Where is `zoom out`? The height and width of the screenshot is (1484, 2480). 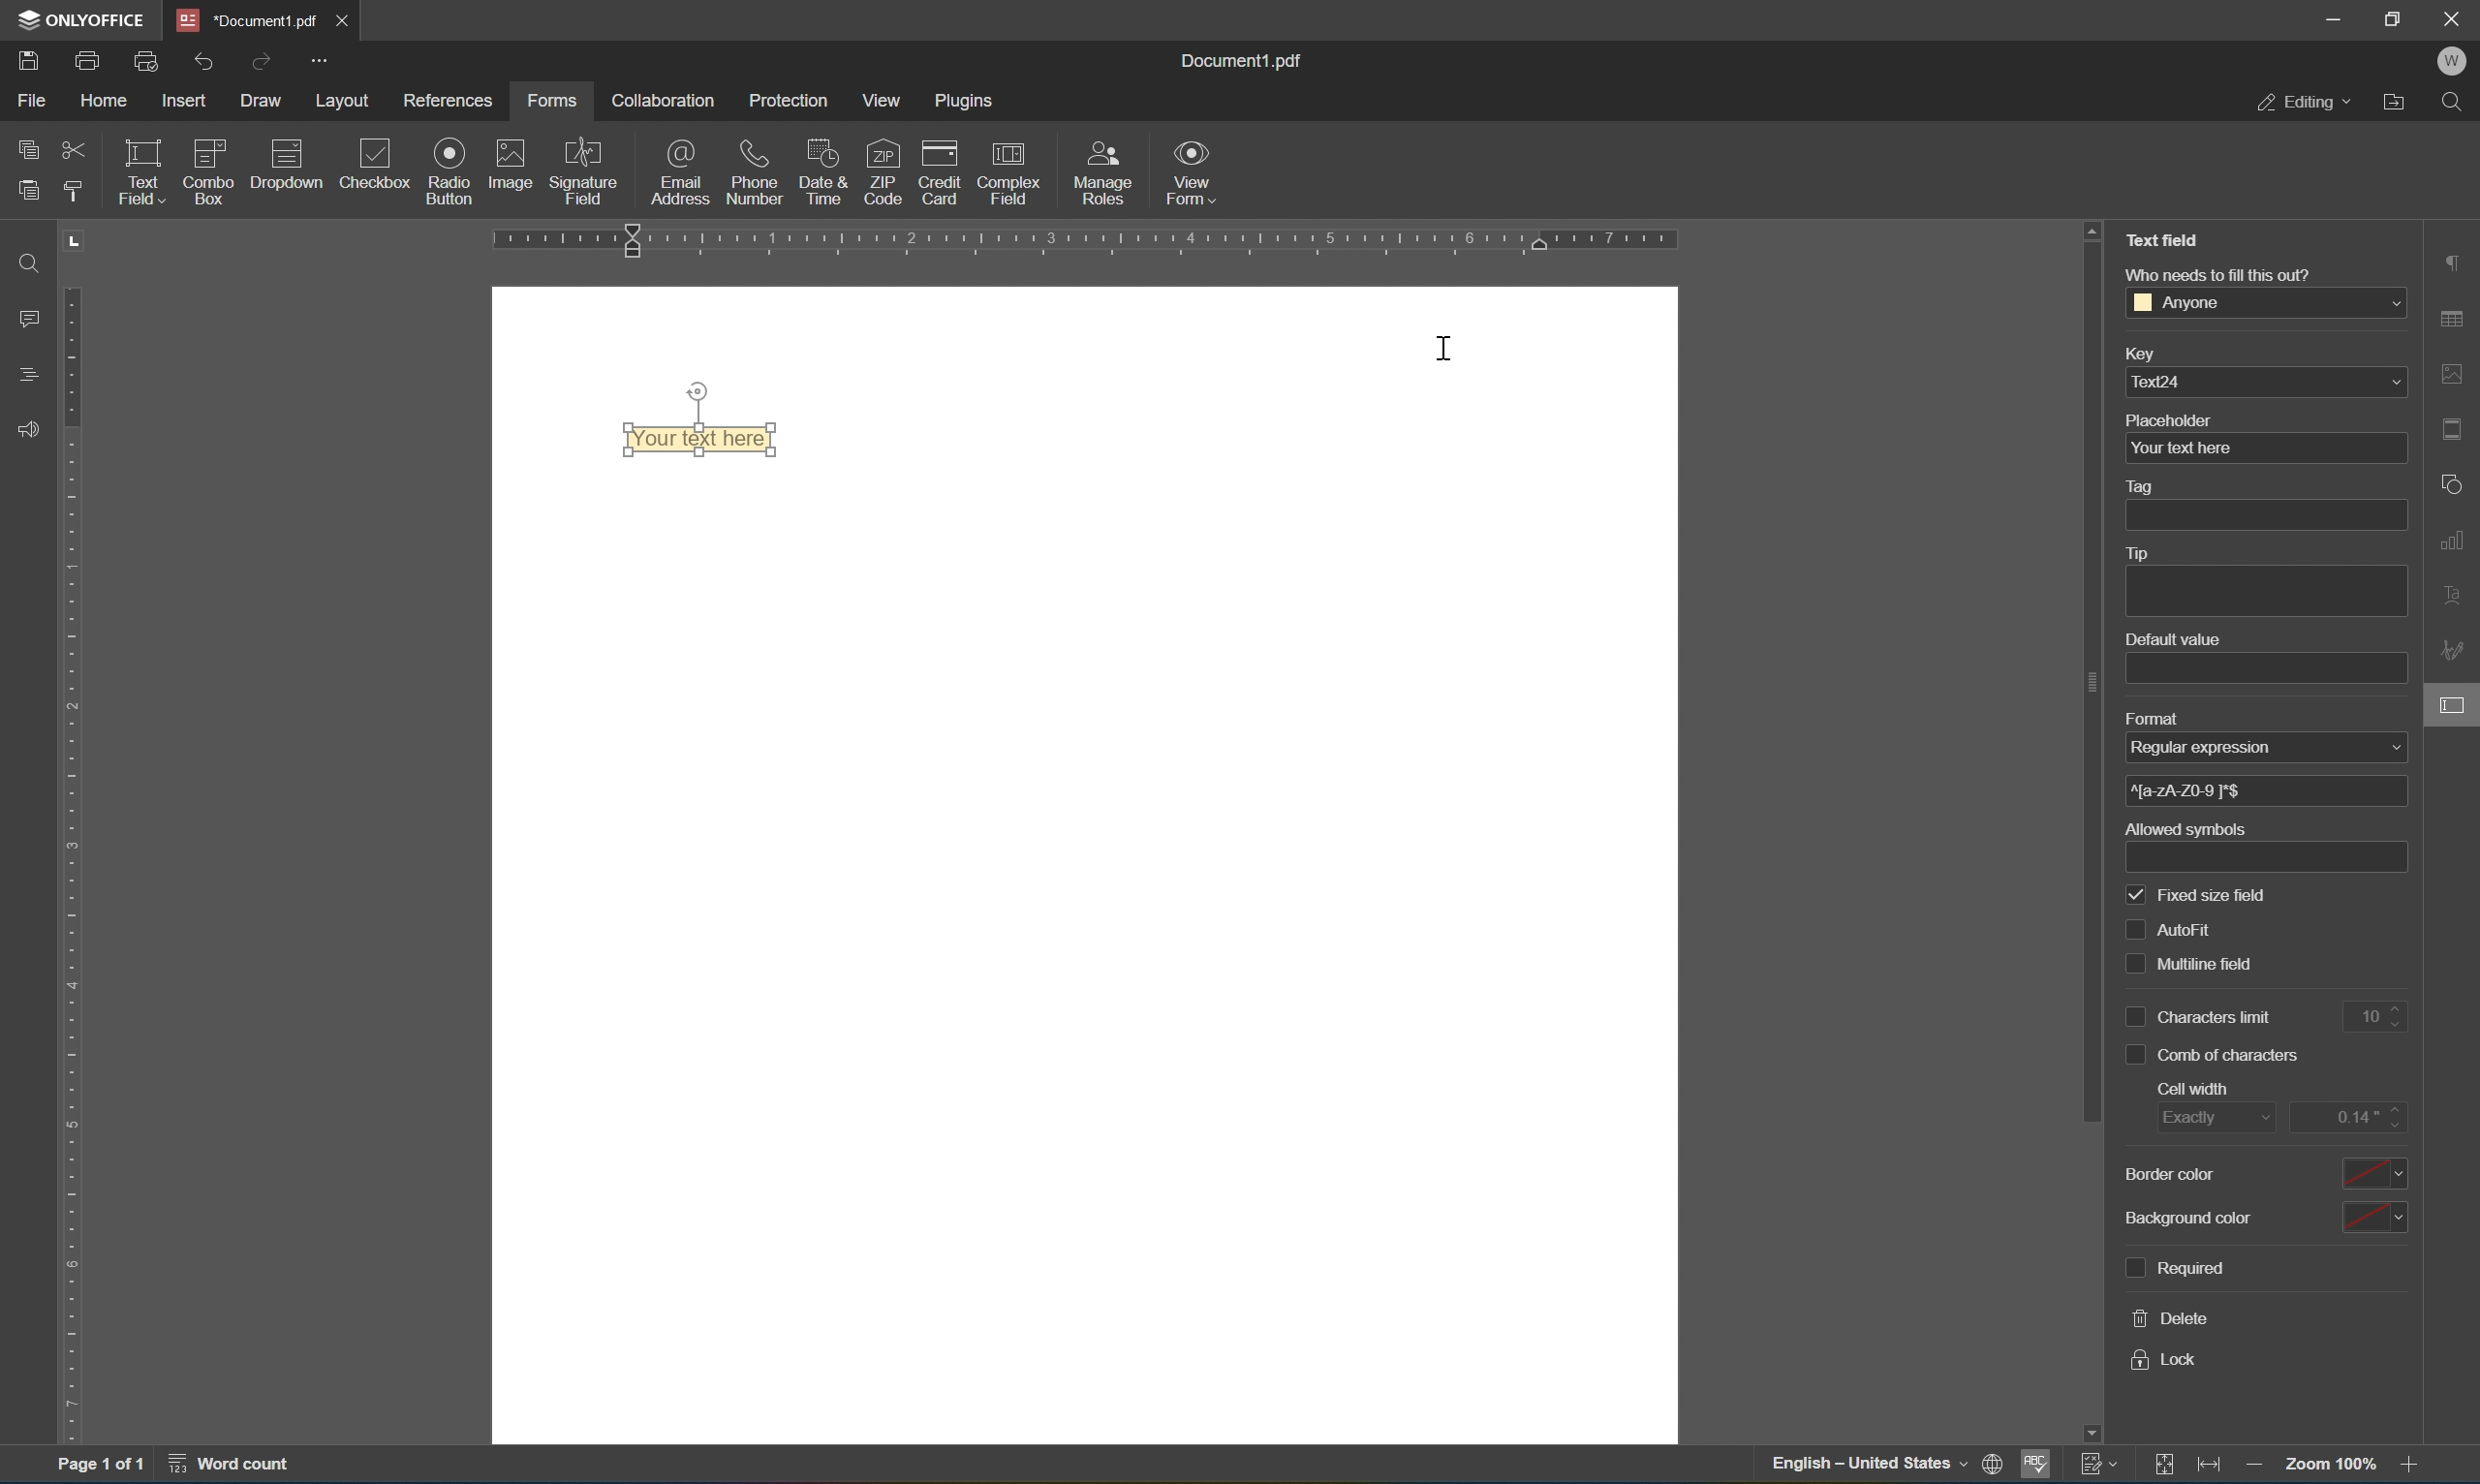
zoom out is located at coordinates (2335, 1464).